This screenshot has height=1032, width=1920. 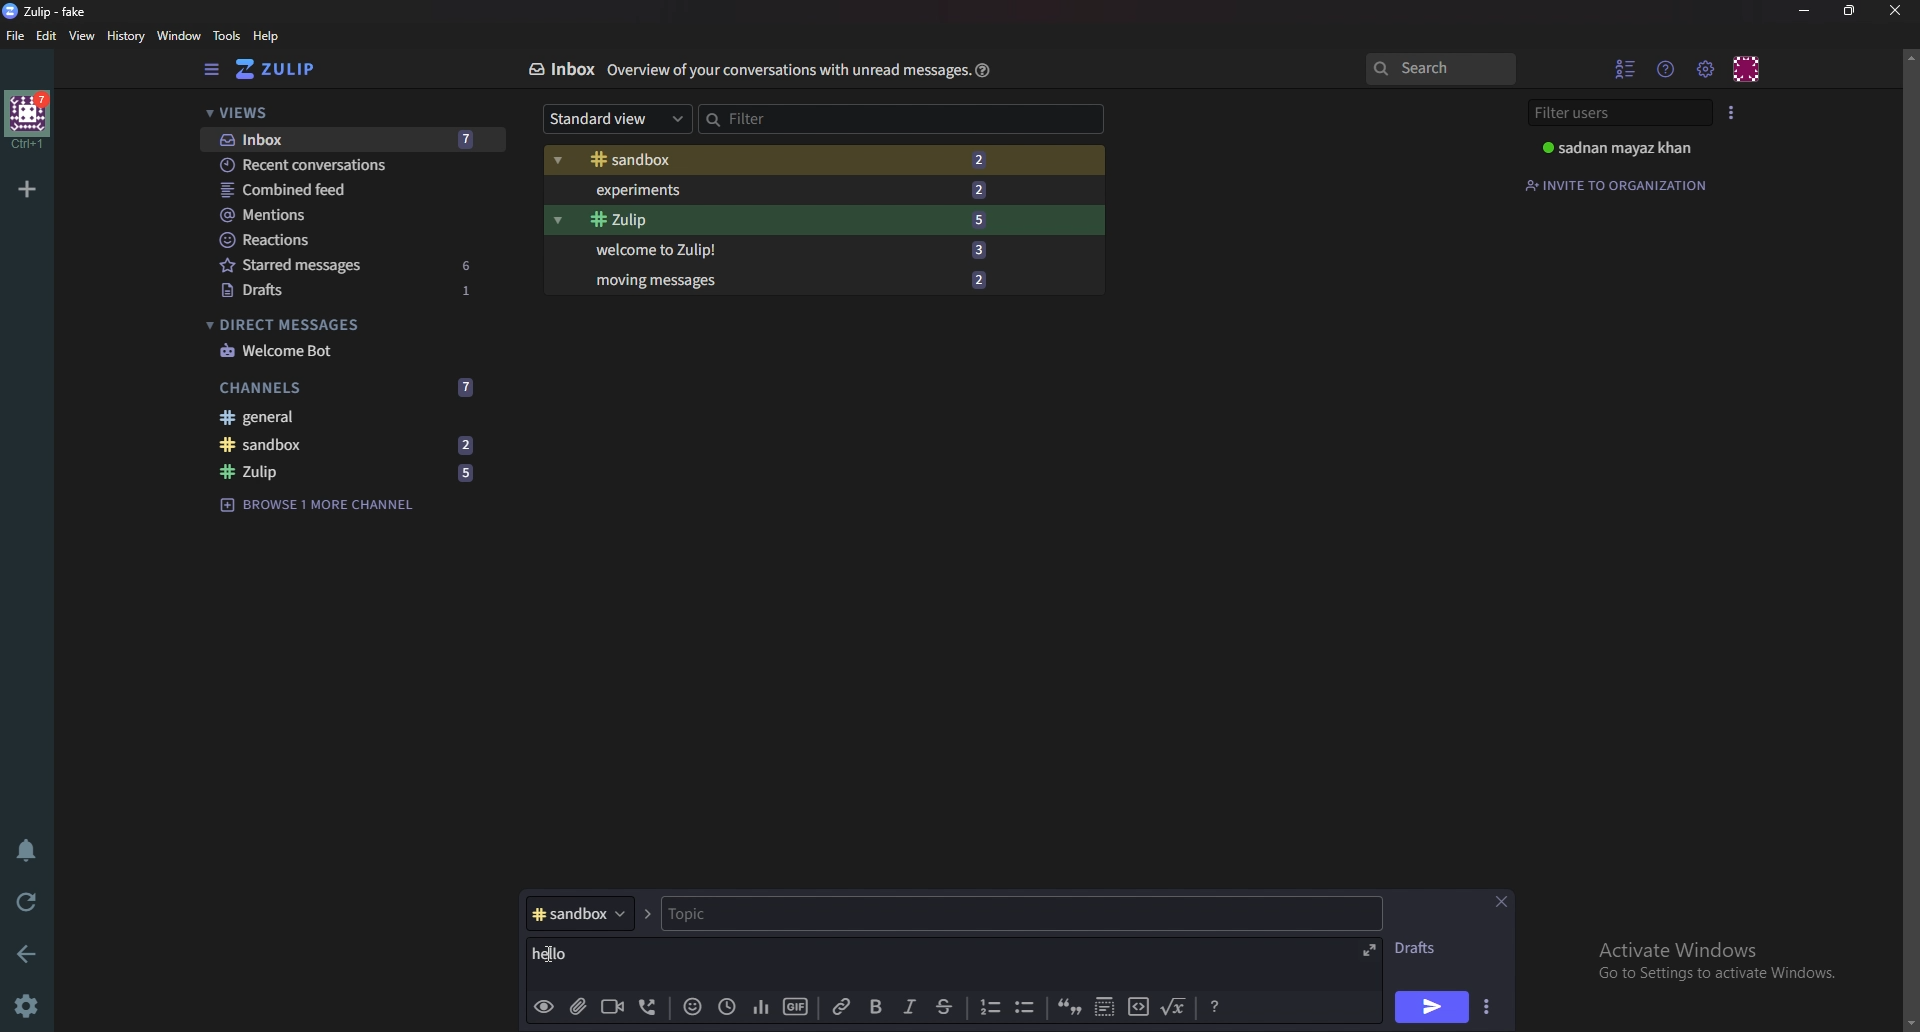 I want to click on # General, so click(x=353, y=420).